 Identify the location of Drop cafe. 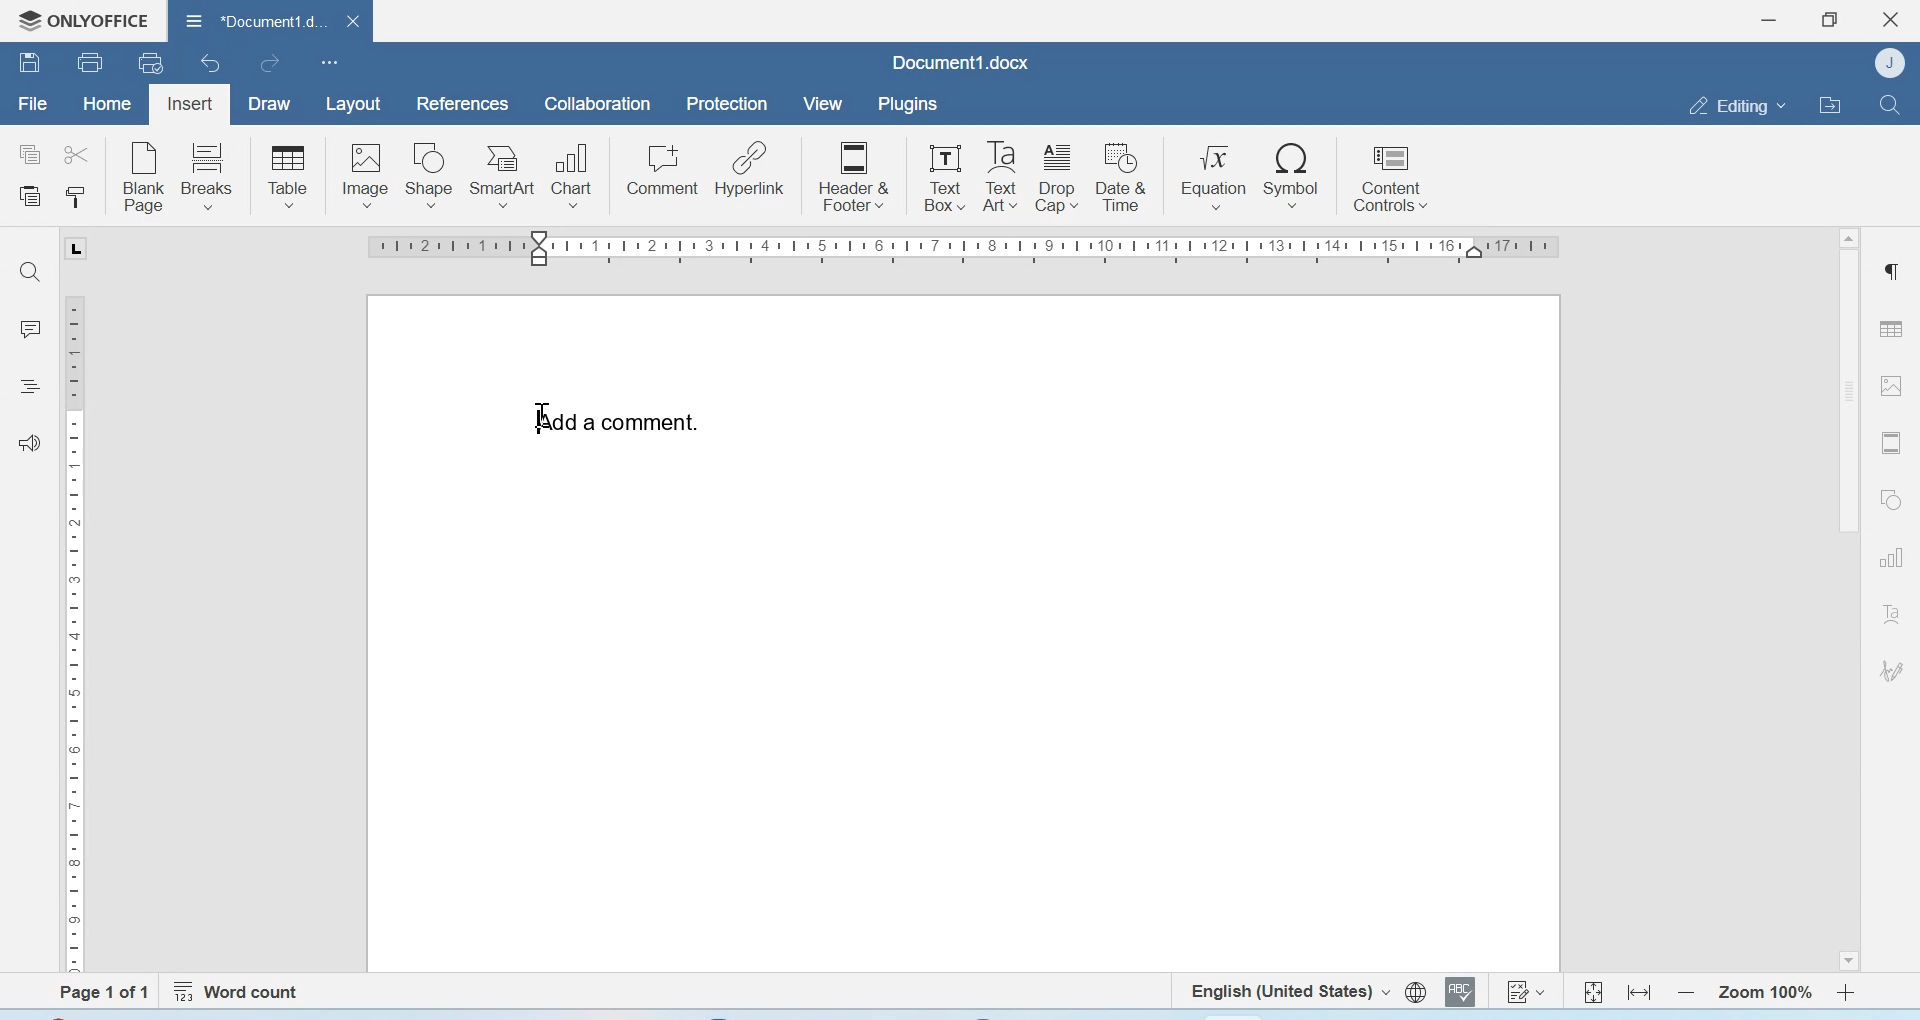
(1059, 176).